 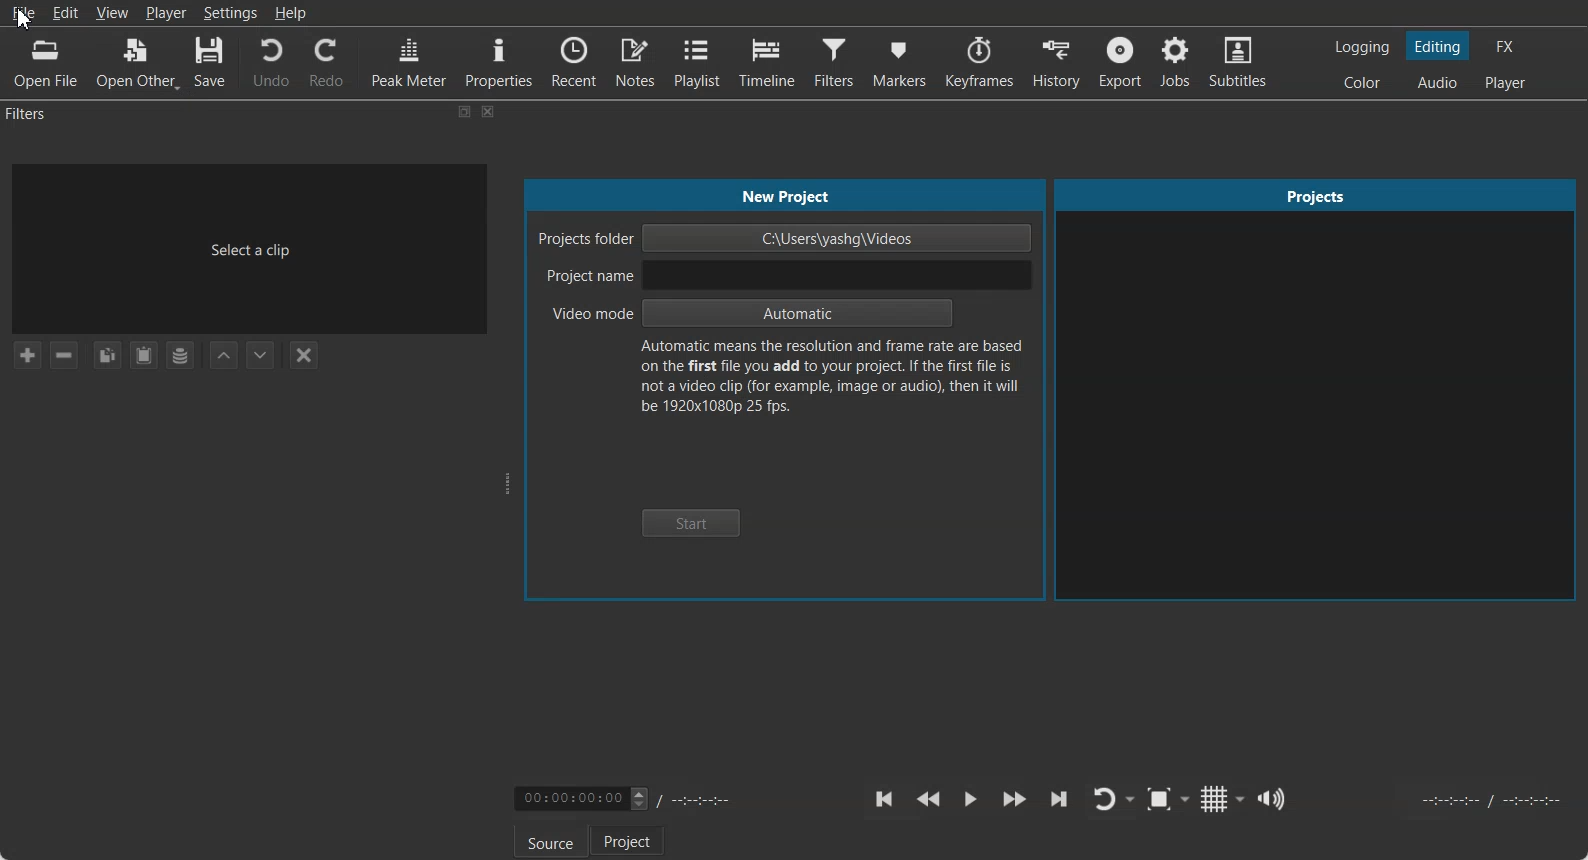 What do you see at coordinates (1507, 83) in the screenshot?
I see `Switching to the Player only layout` at bounding box center [1507, 83].